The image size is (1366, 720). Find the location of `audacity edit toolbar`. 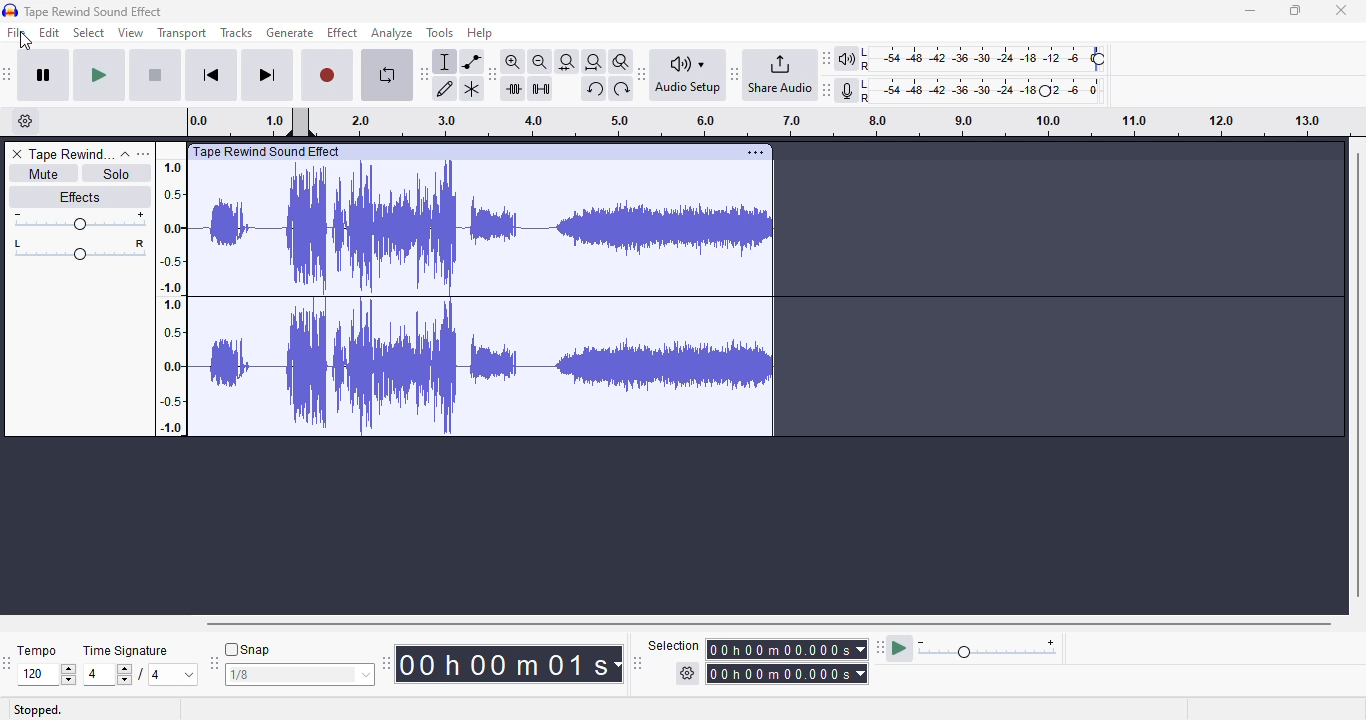

audacity edit toolbar is located at coordinates (492, 74).